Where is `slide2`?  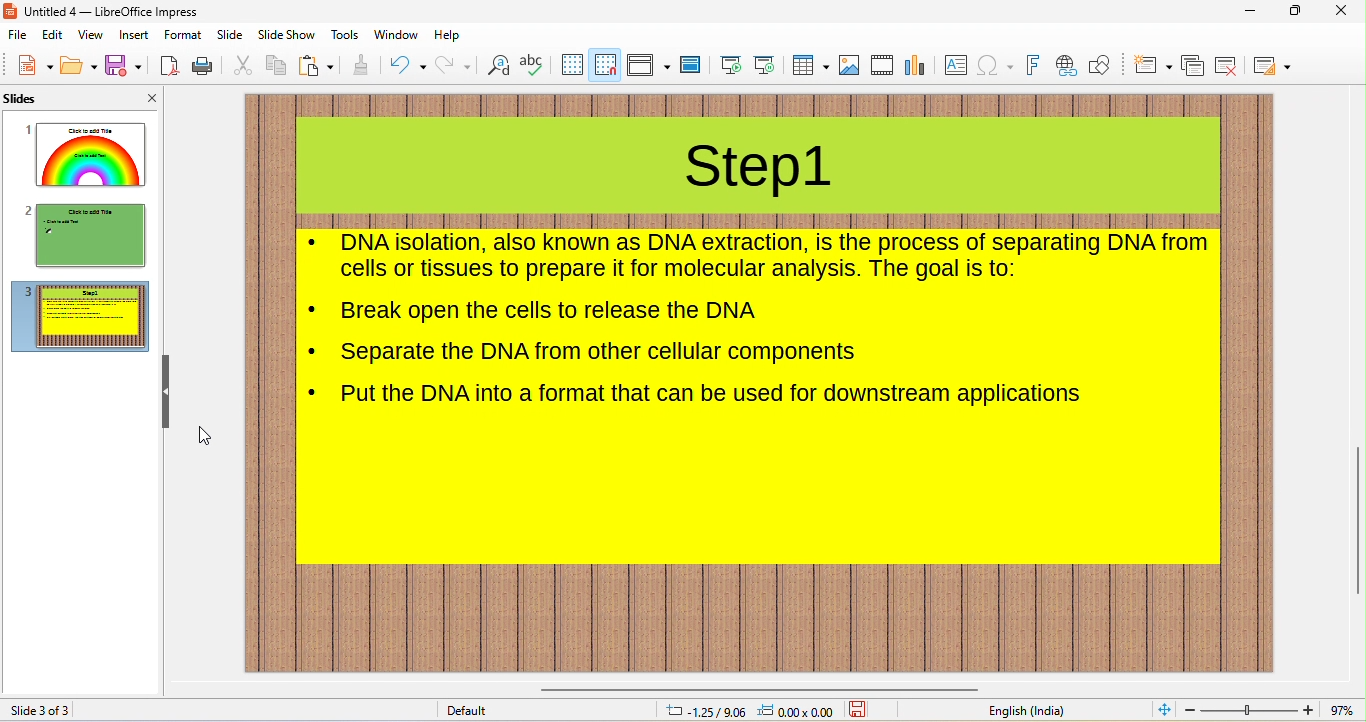 slide2 is located at coordinates (86, 236).